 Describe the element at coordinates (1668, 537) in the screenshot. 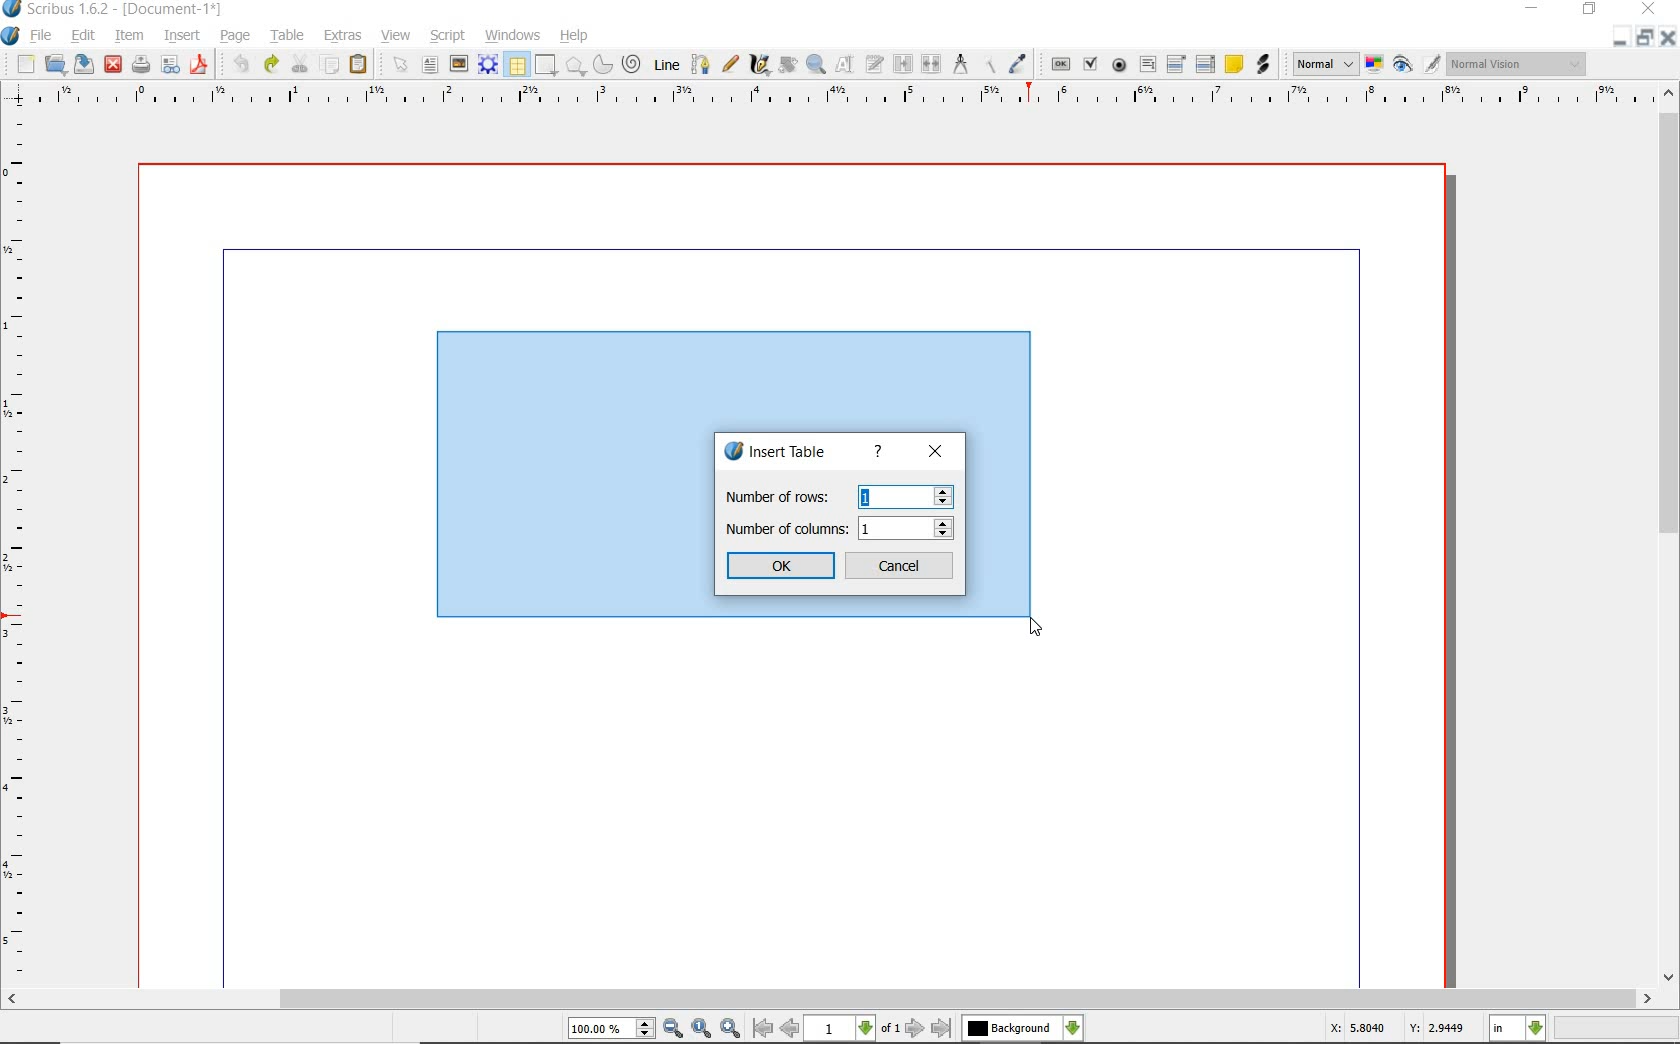

I see `scrollbar` at that location.